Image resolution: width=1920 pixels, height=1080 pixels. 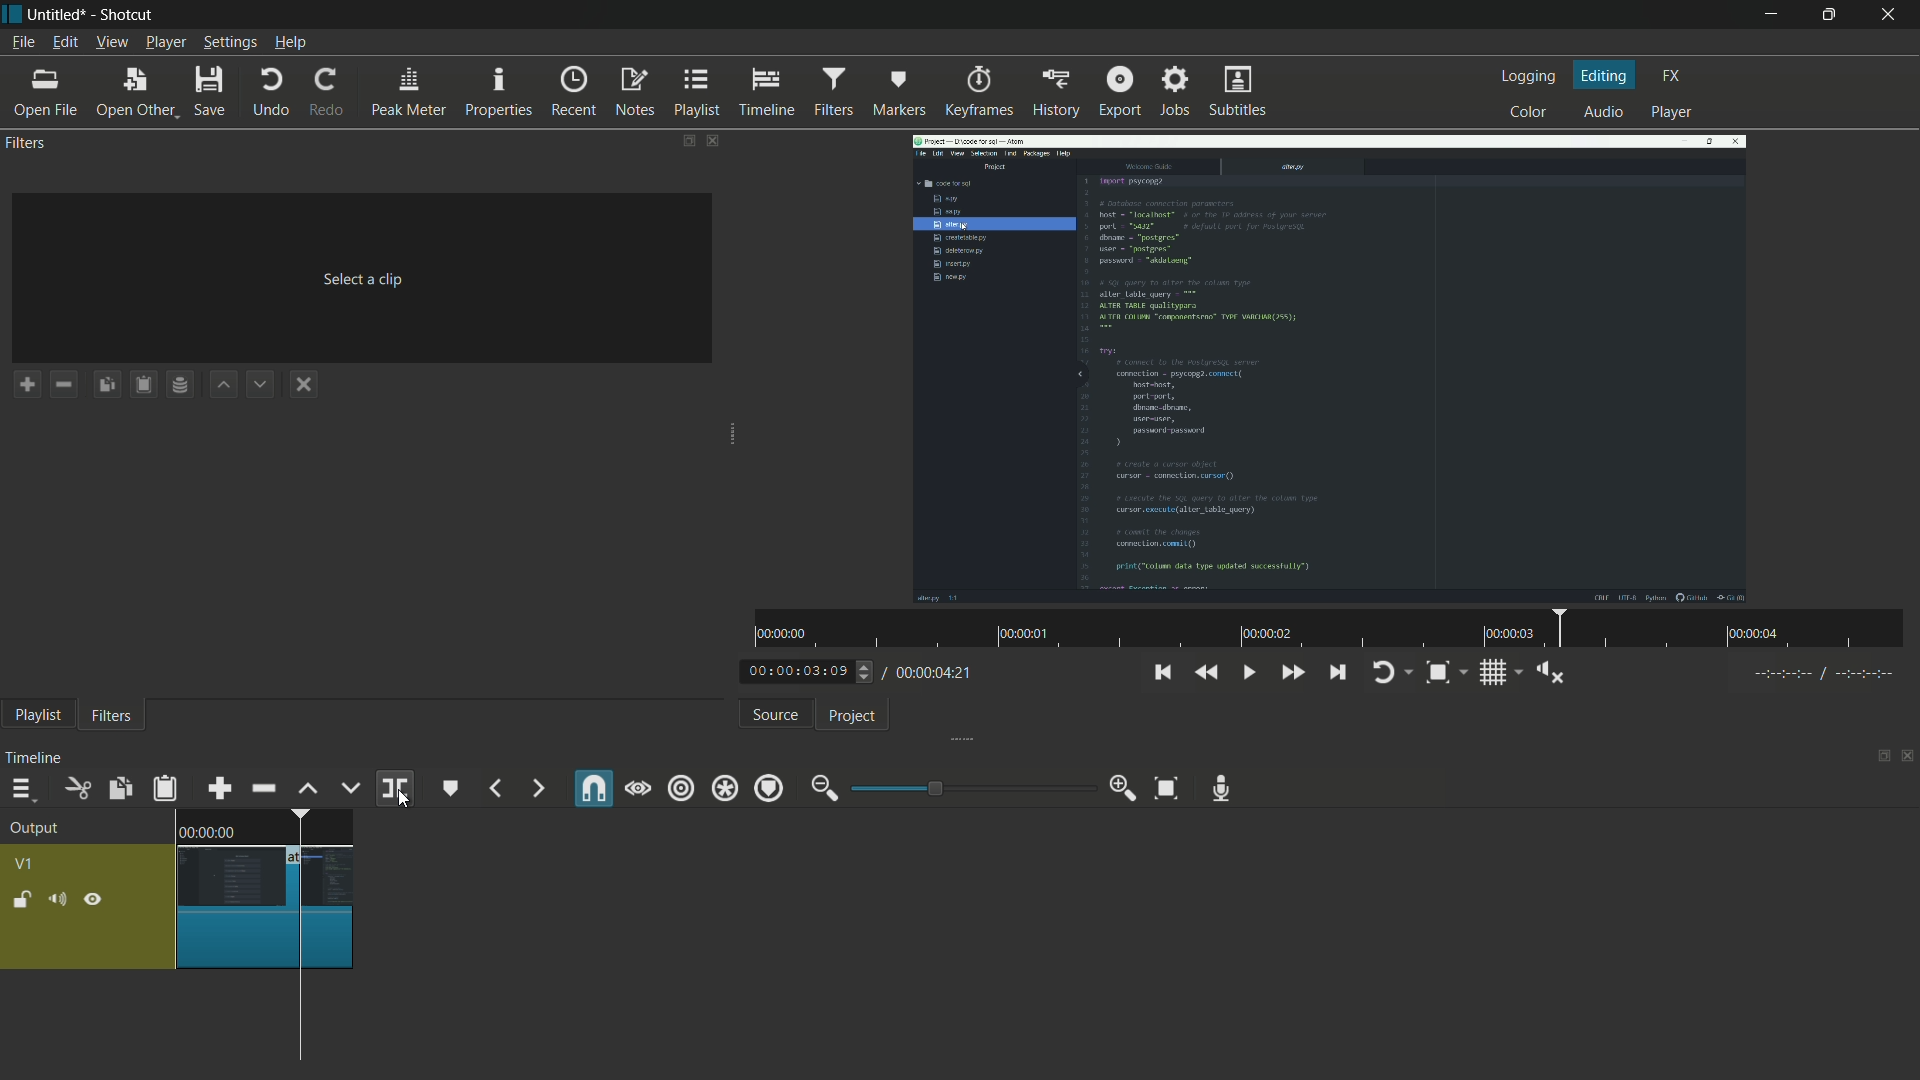 What do you see at coordinates (712, 141) in the screenshot?
I see `close filters` at bounding box center [712, 141].